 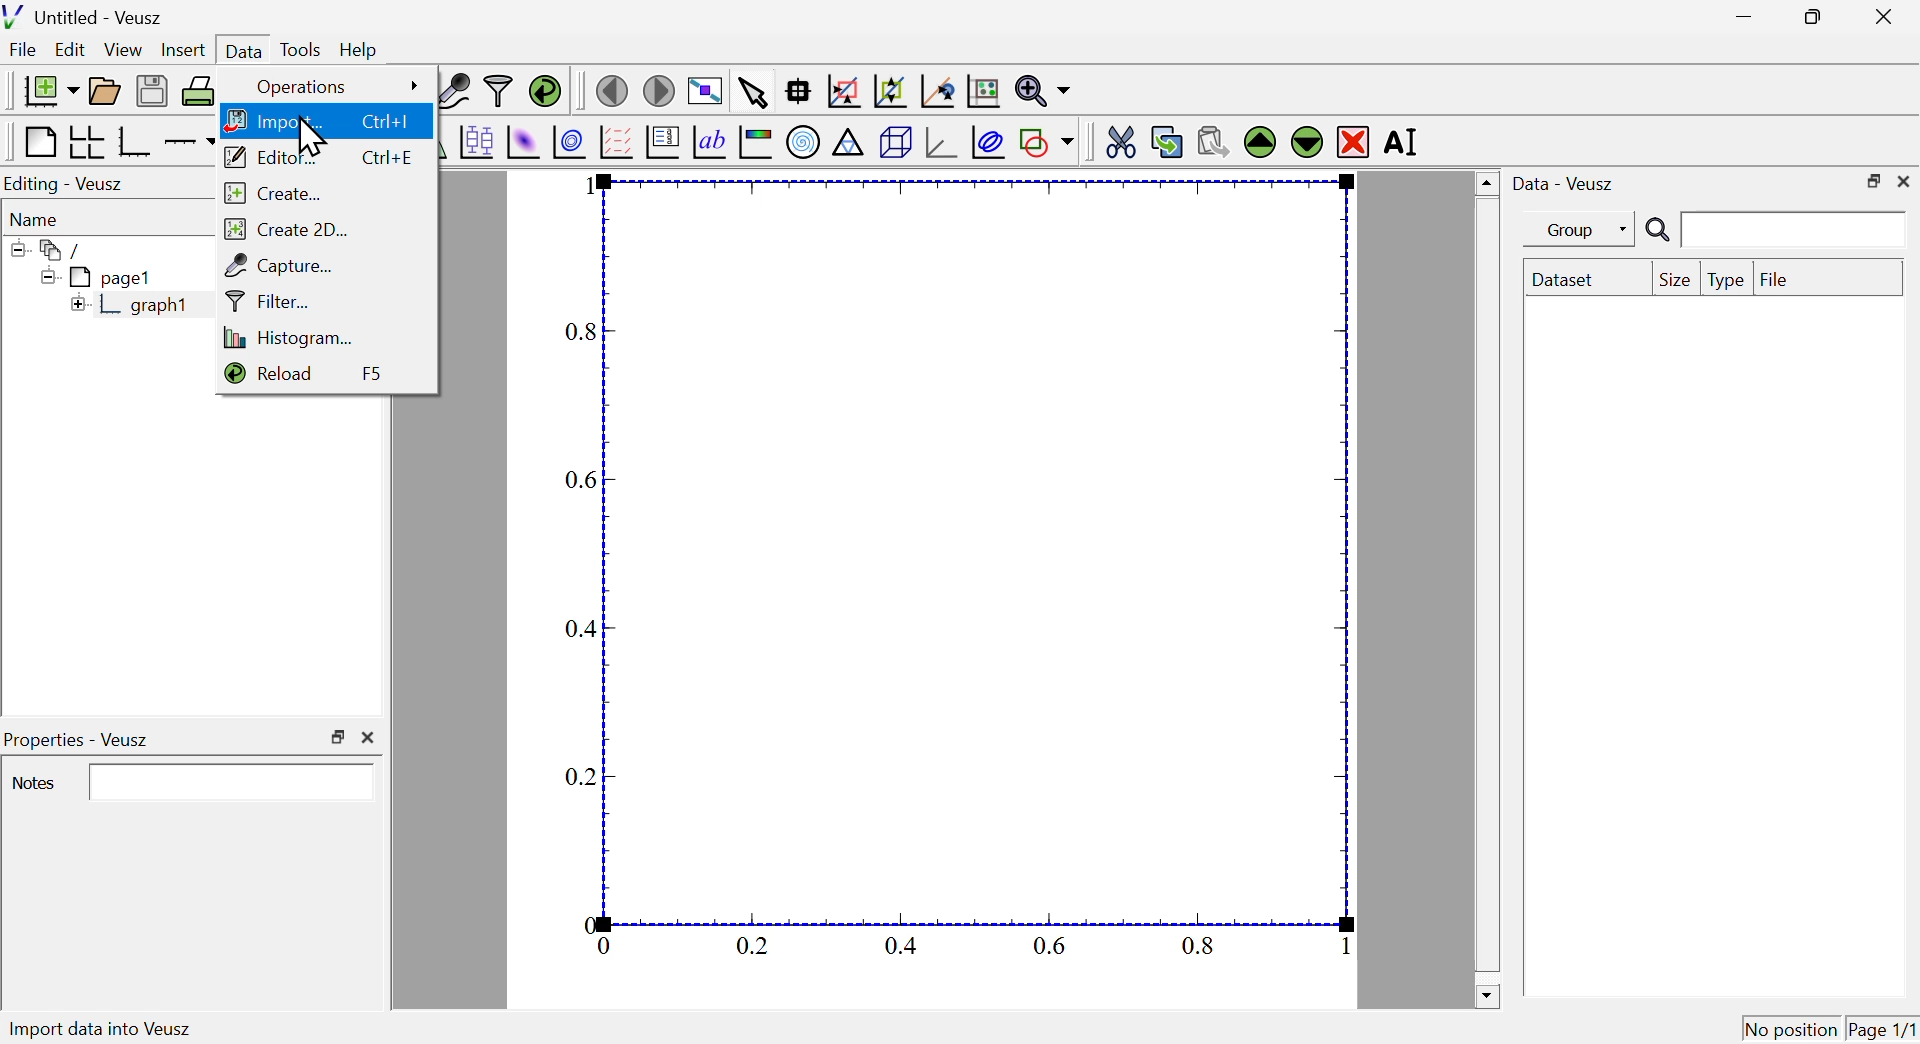 I want to click on import... Ctrl+1, so click(x=320, y=119).